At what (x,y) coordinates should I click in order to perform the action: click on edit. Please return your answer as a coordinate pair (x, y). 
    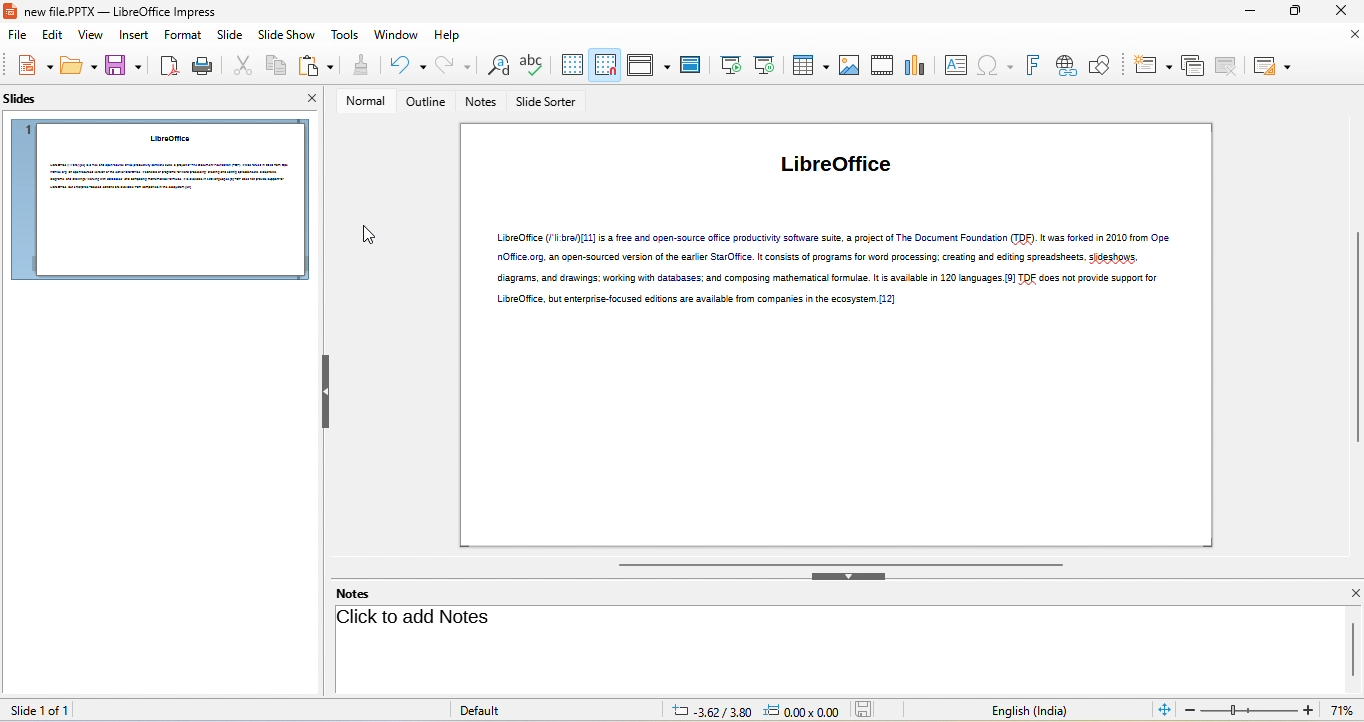
    Looking at the image, I should click on (47, 35).